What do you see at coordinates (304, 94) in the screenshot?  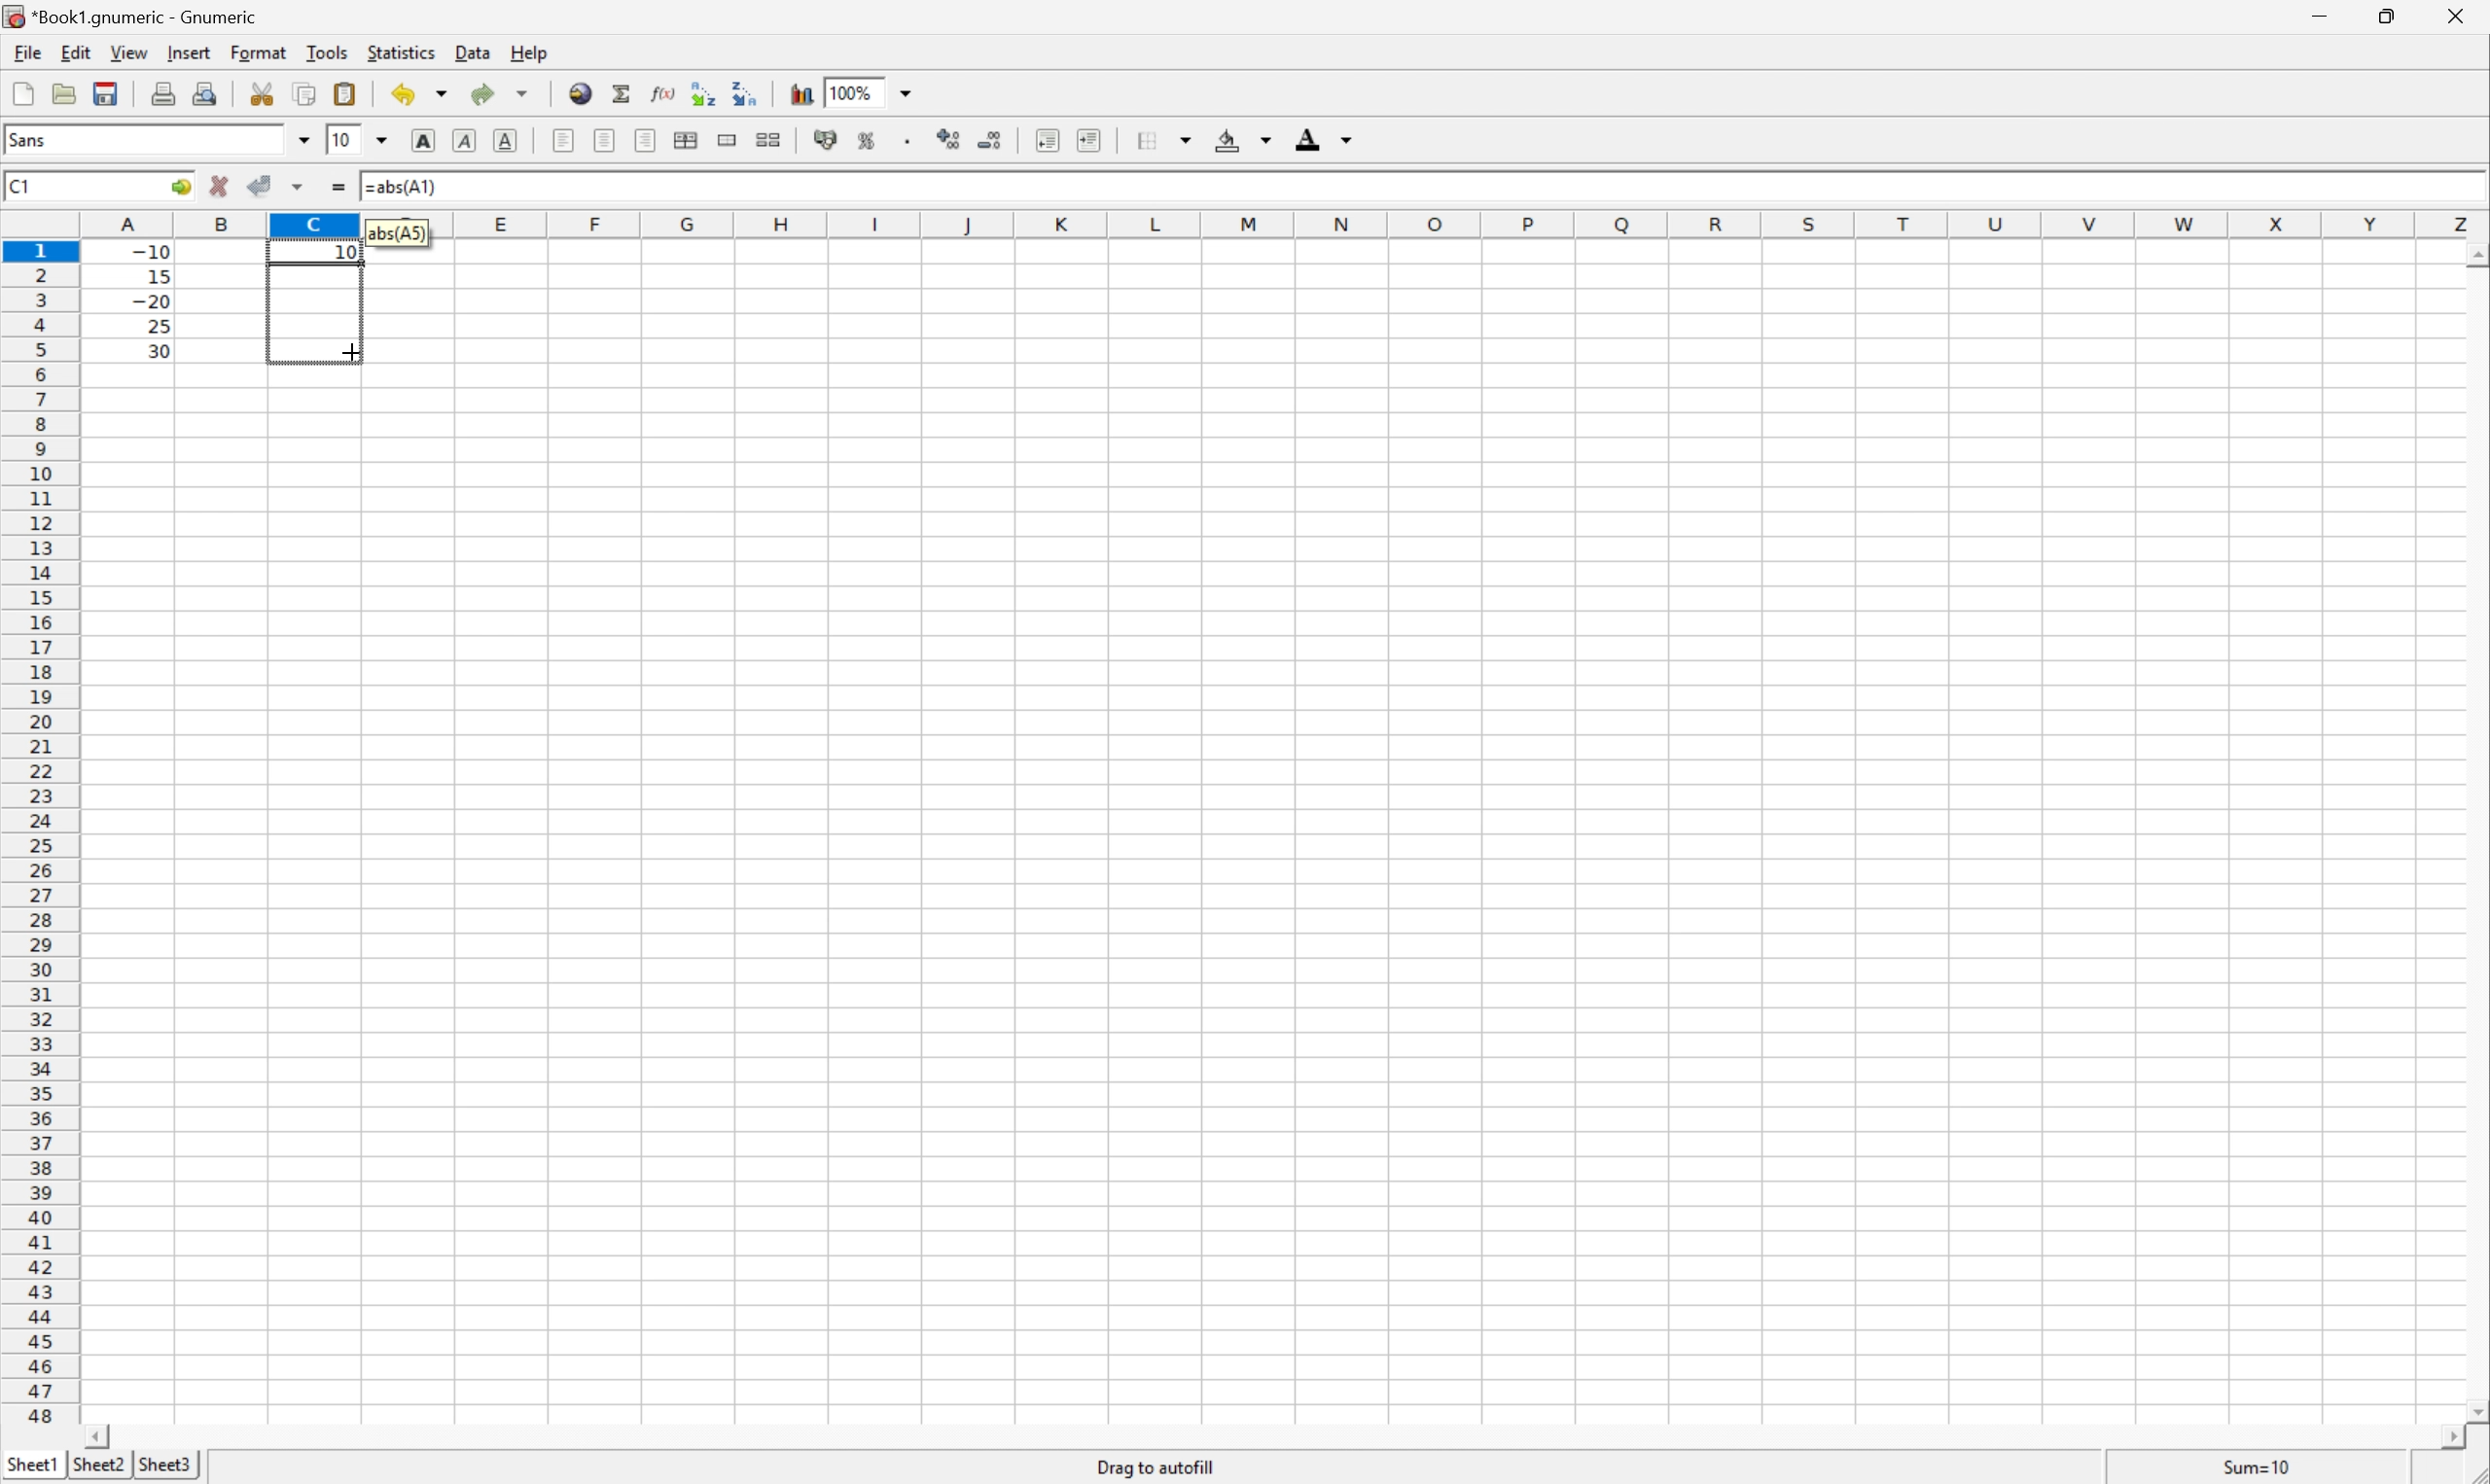 I see `Copy the selection` at bounding box center [304, 94].